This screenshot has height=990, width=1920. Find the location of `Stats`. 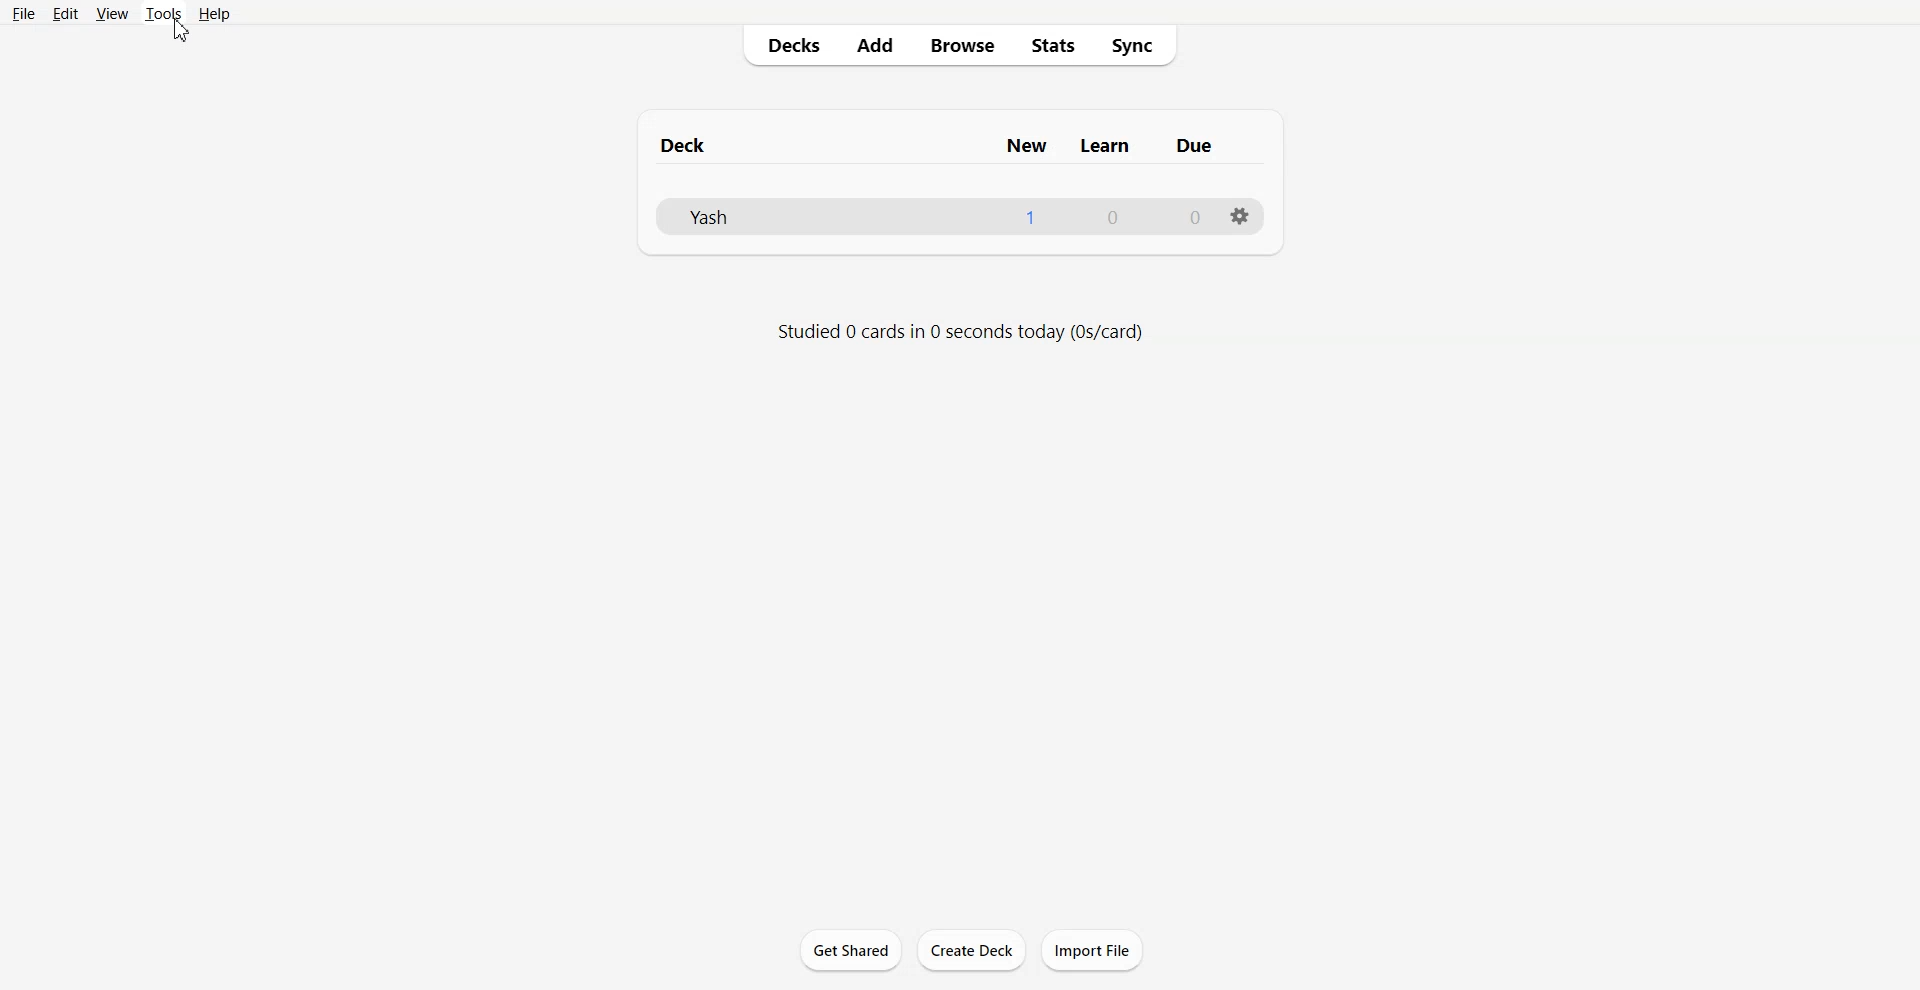

Stats is located at coordinates (1058, 45).